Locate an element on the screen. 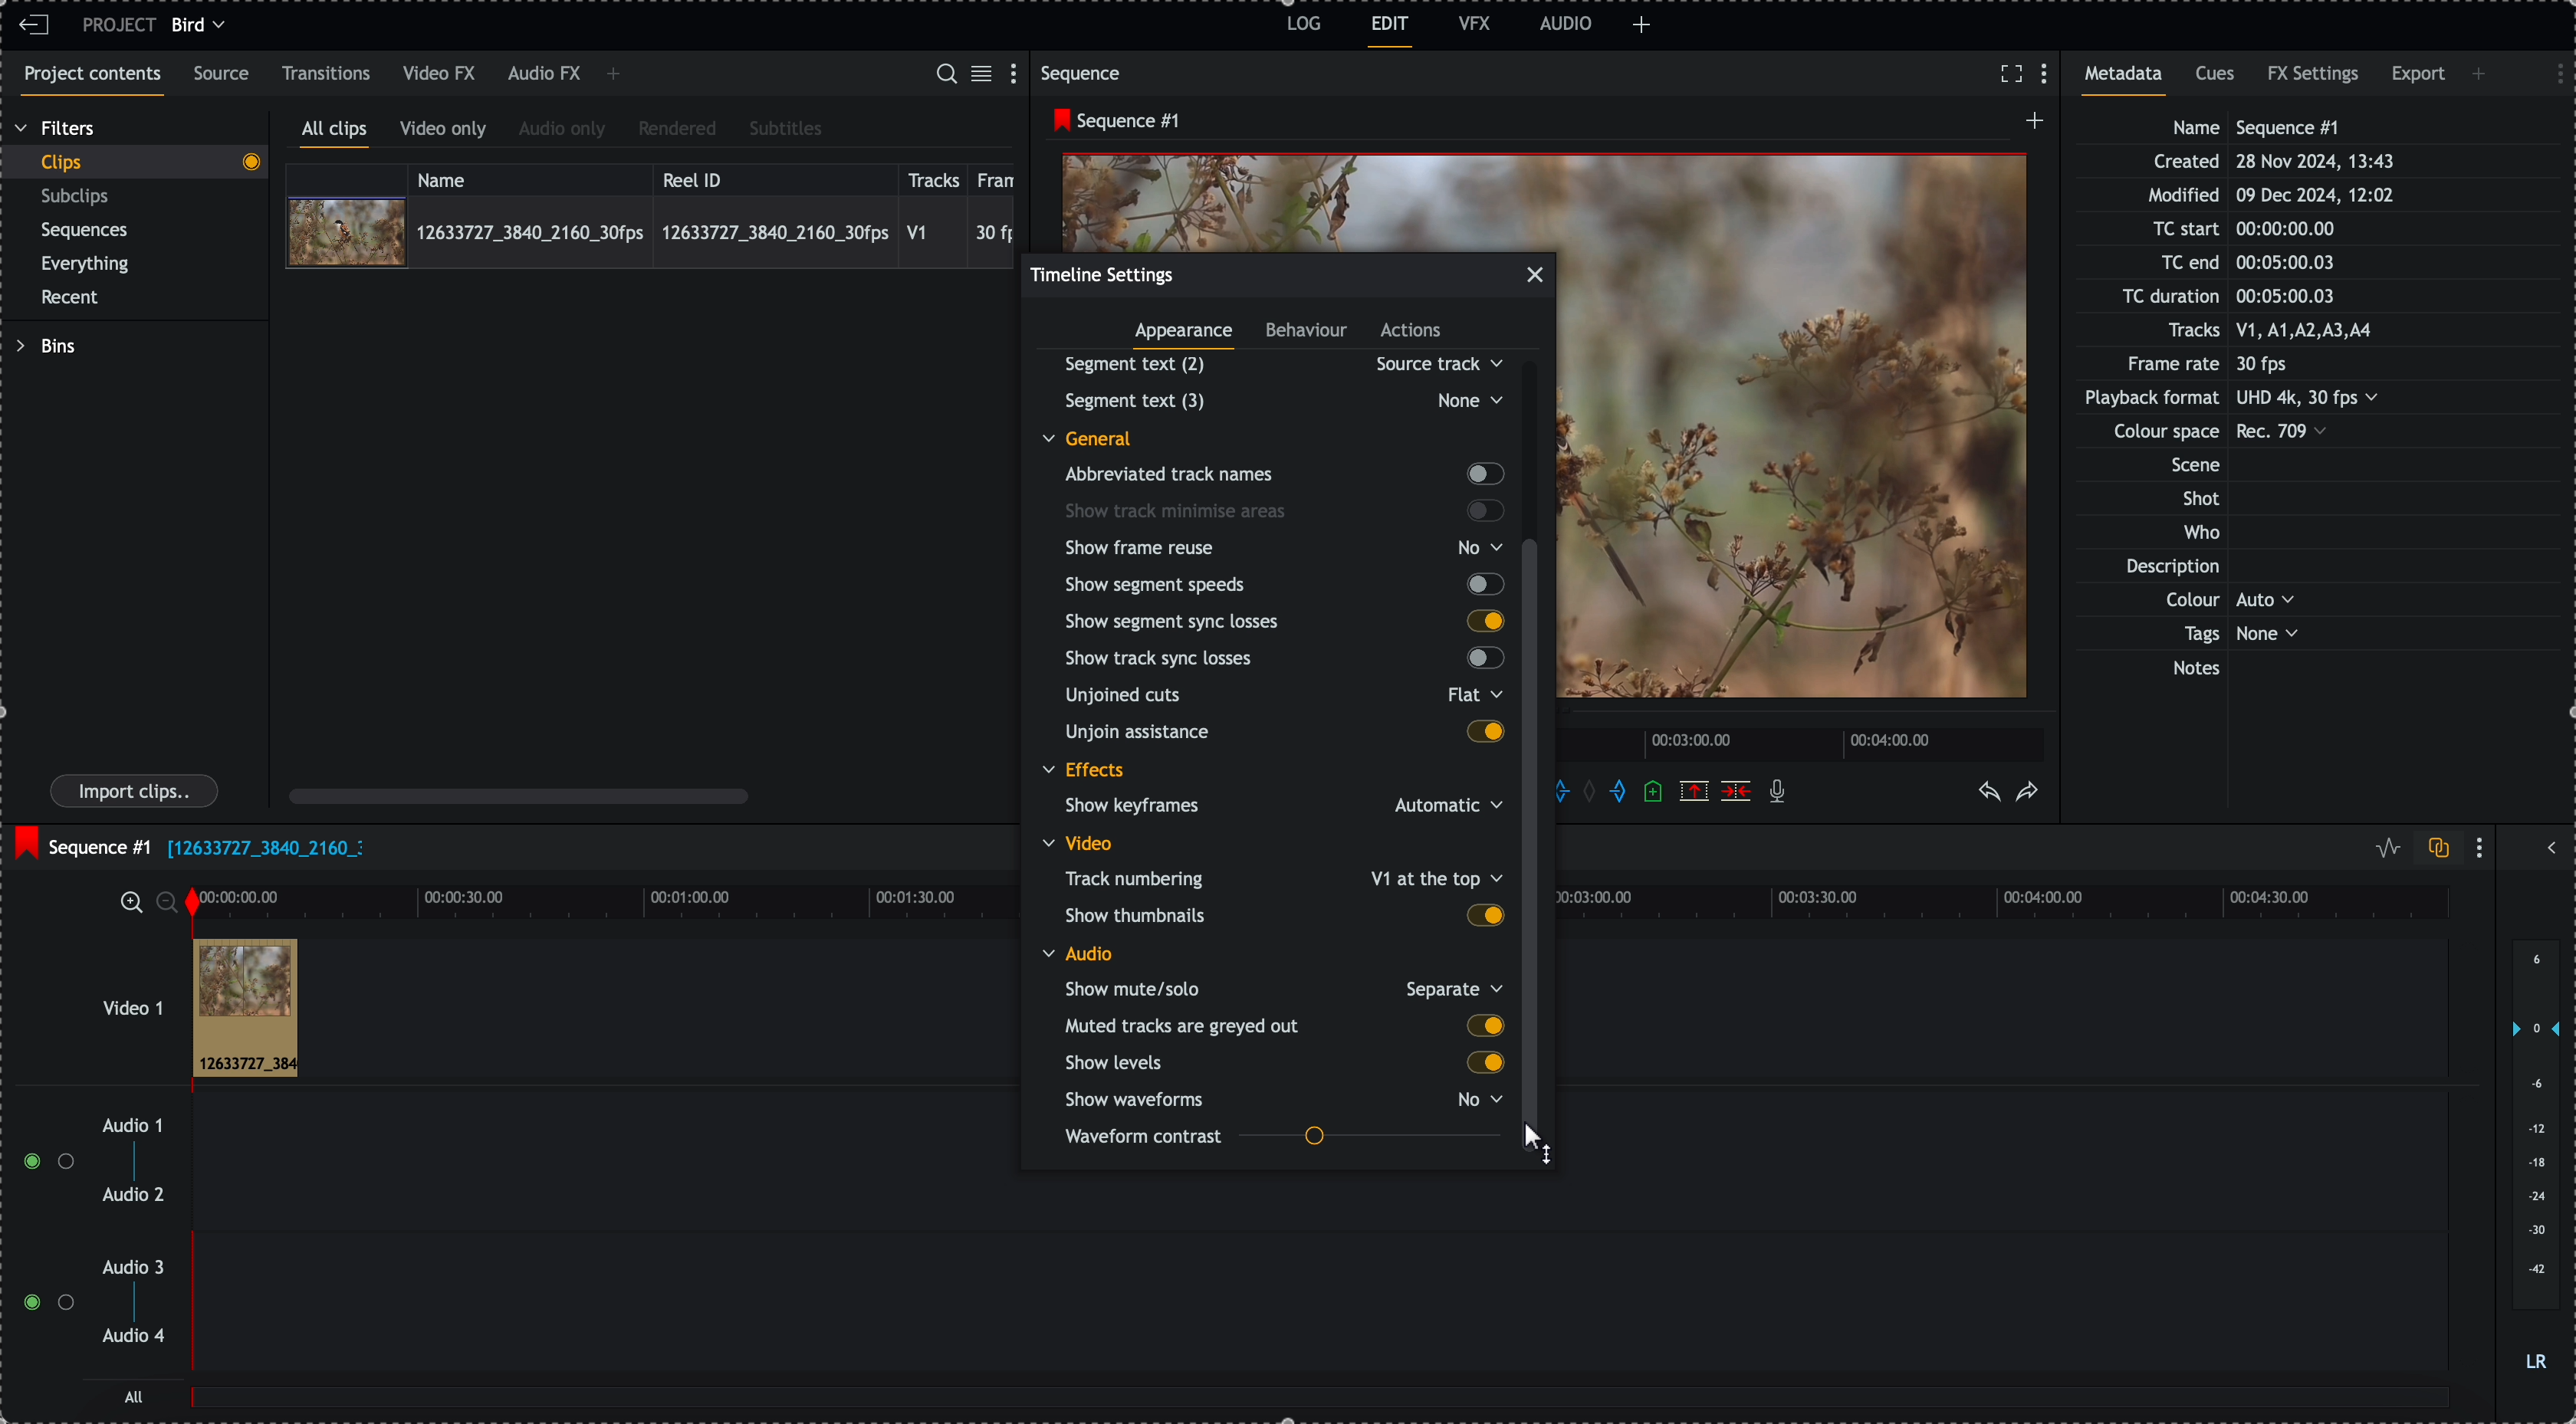  add a cue at the current position is located at coordinates (1655, 793).